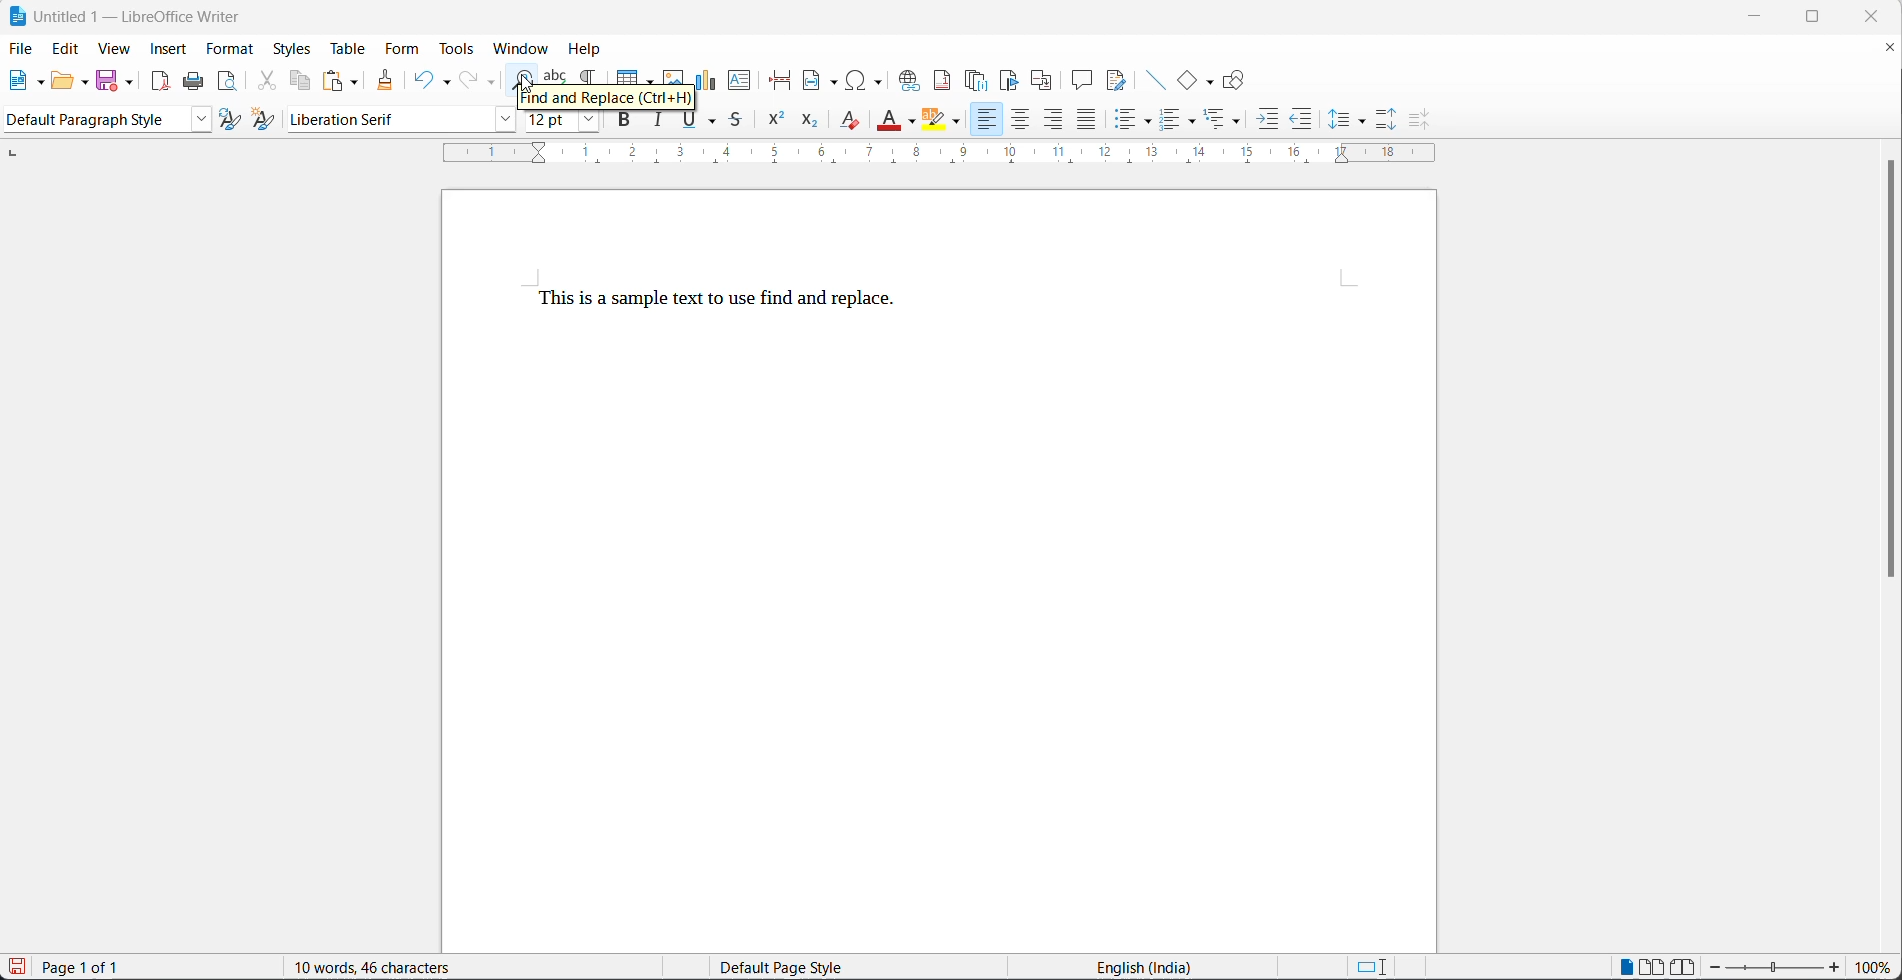  I want to click on hover text, so click(606, 99).